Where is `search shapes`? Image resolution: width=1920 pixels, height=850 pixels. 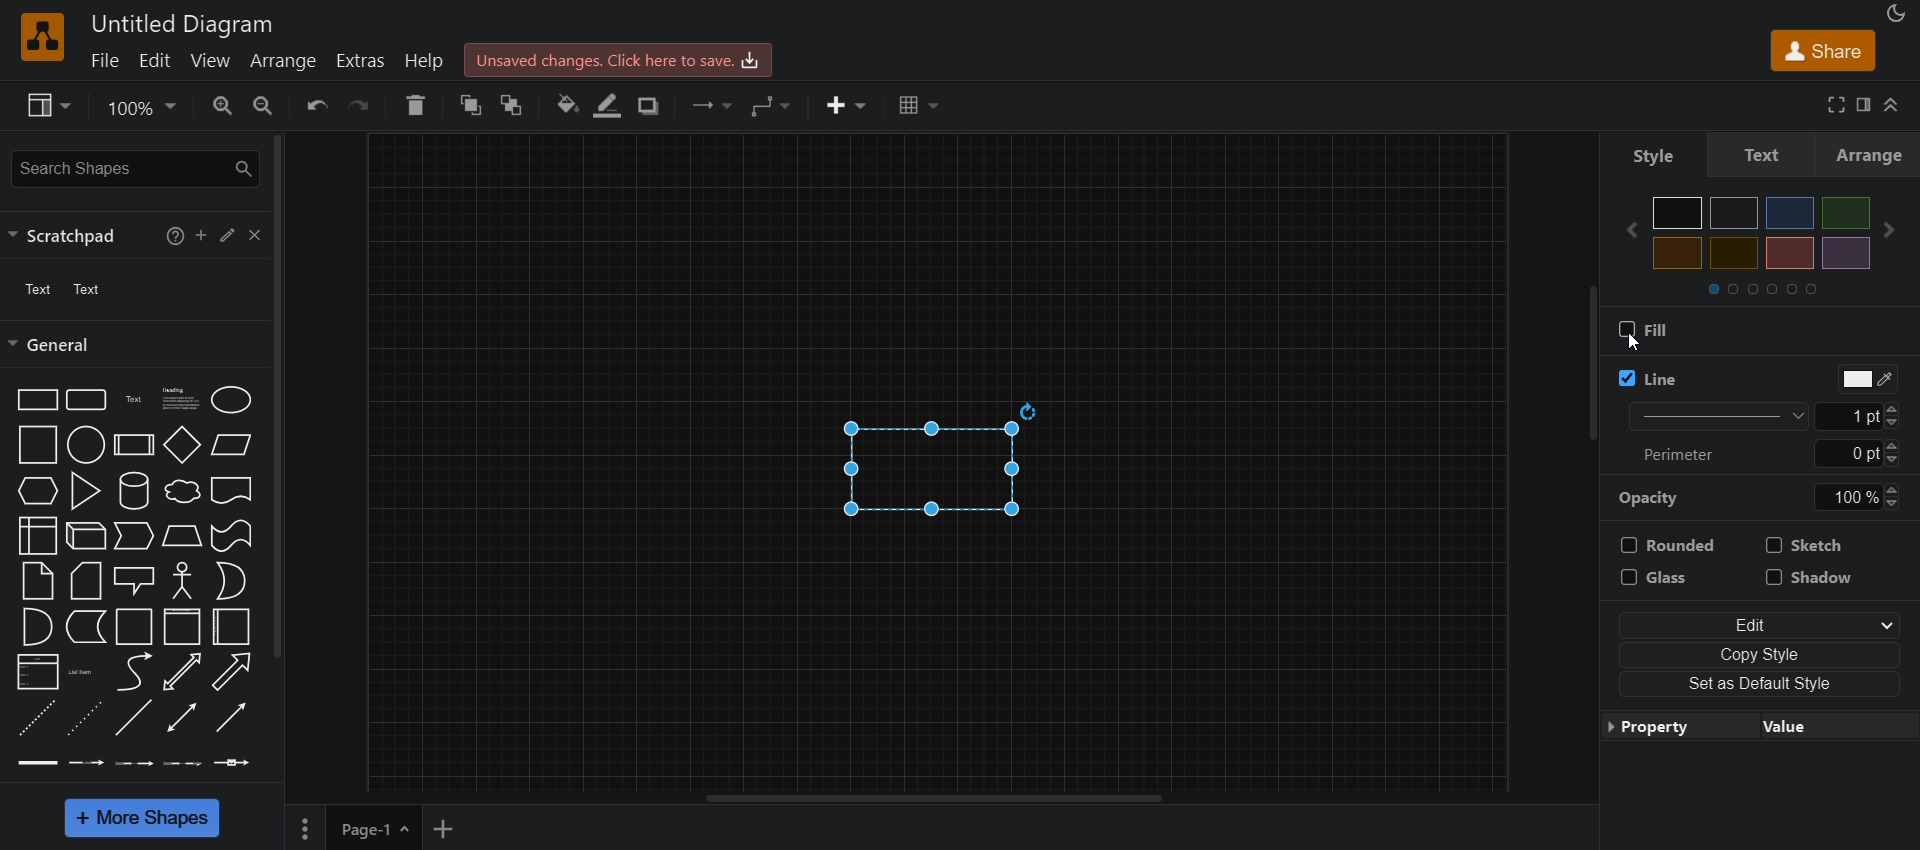 search shapes is located at coordinates (135, 165).